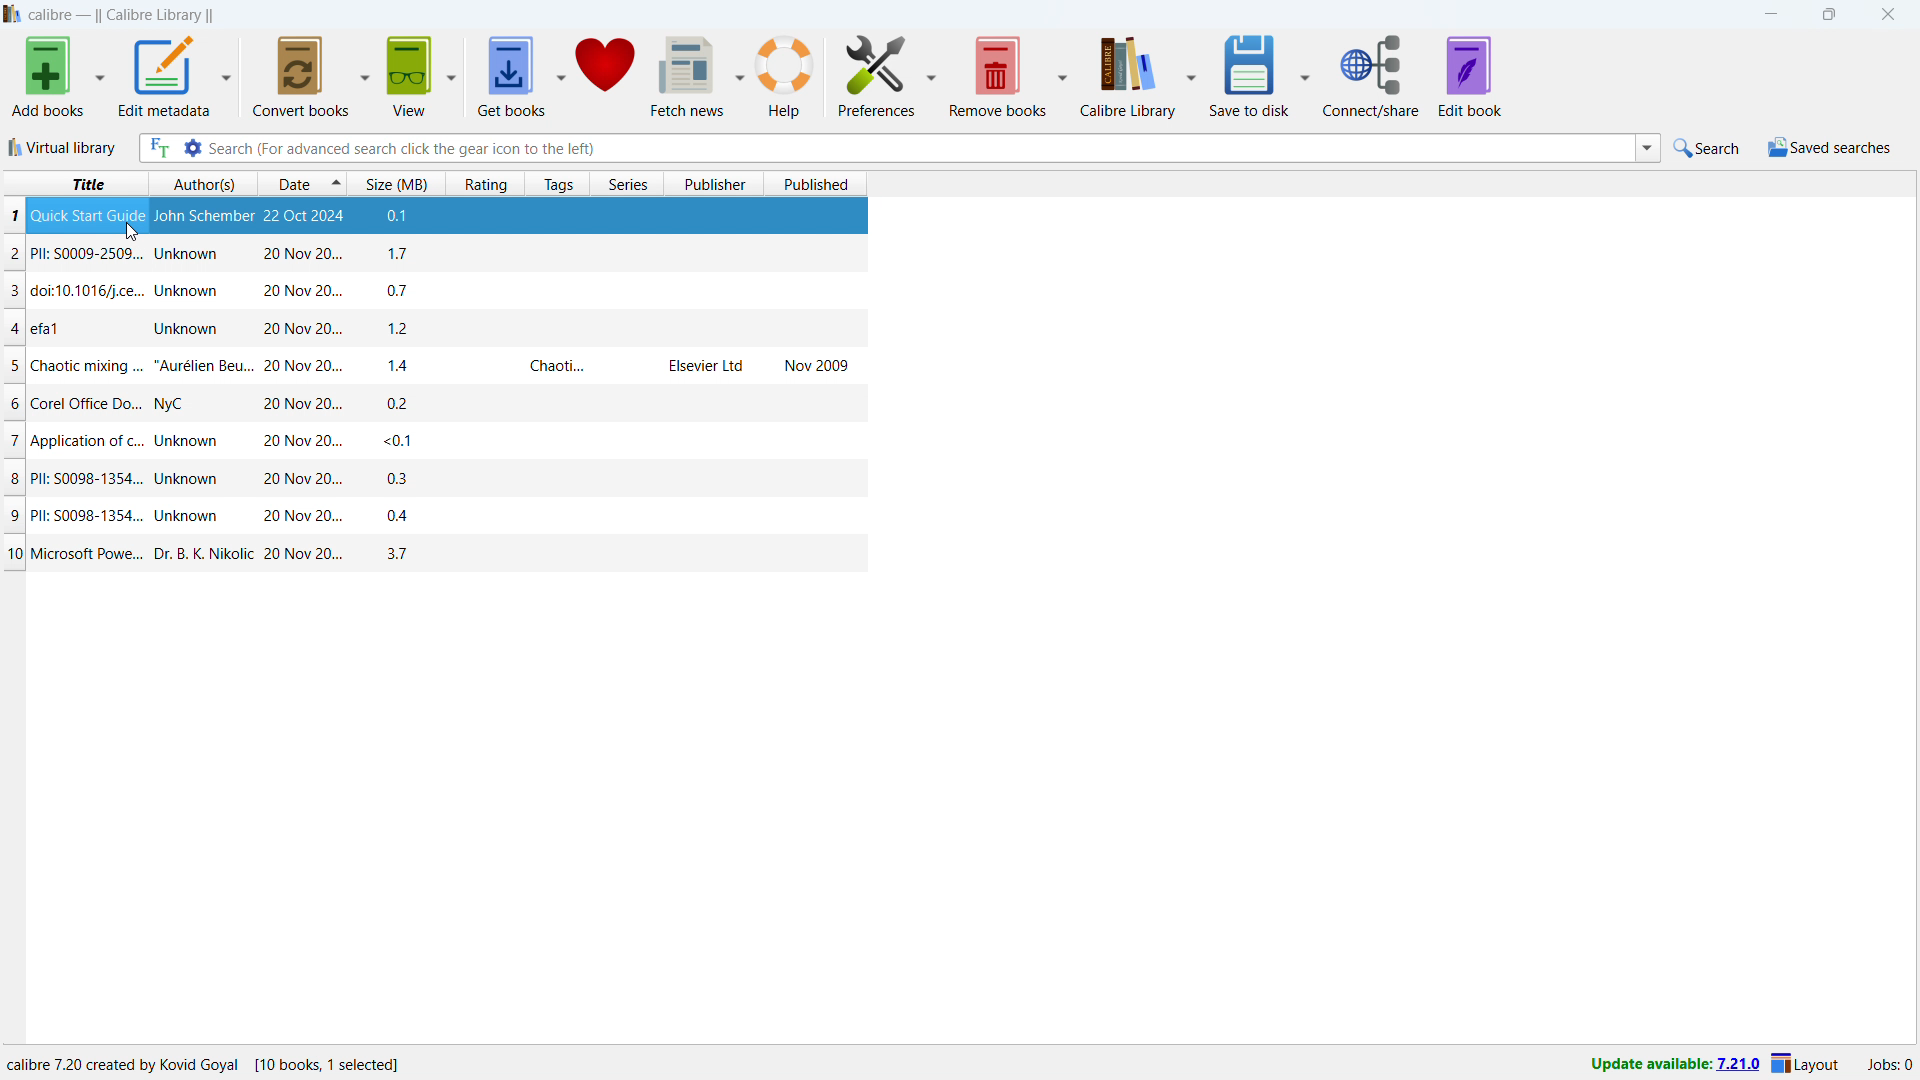  Describe the element at coordinates (626, 183) in the screenshot. I see `sort by series` at that location.